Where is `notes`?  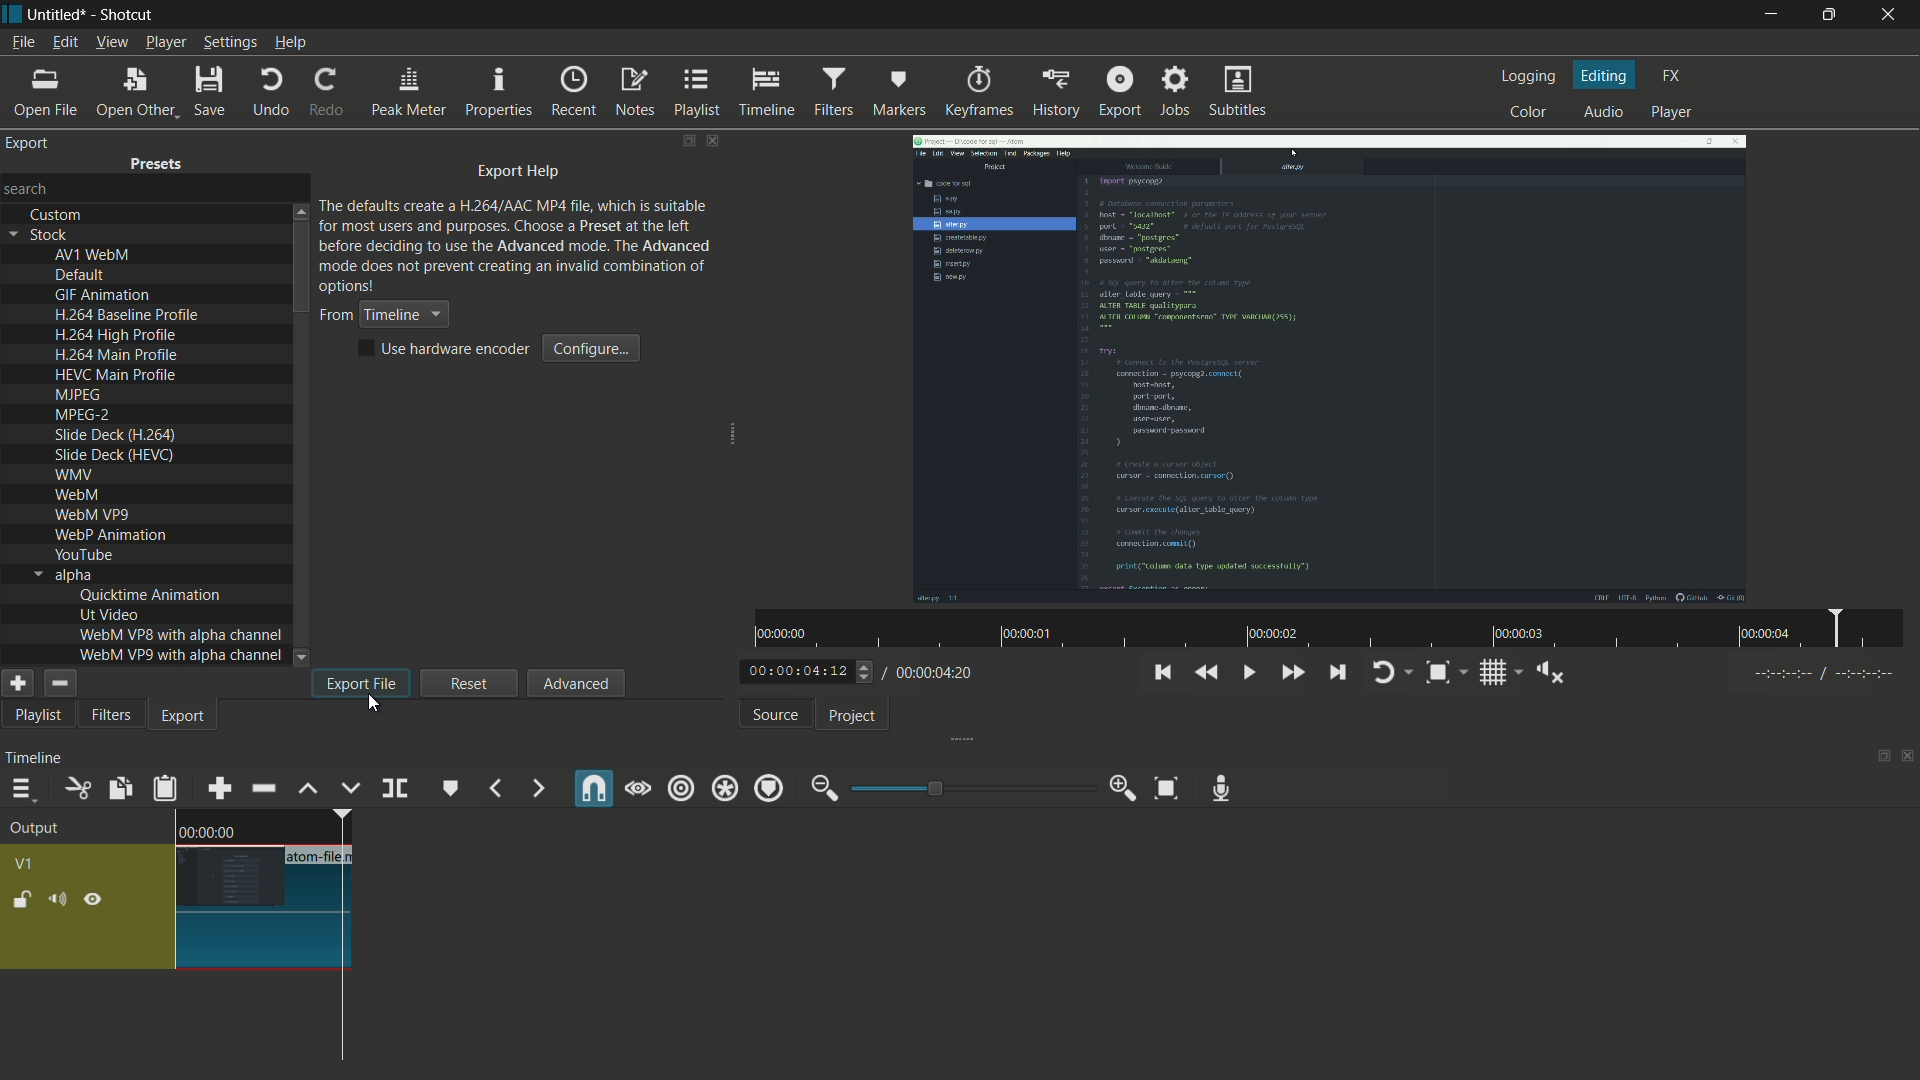 notes is located at coordinates (637, 92).